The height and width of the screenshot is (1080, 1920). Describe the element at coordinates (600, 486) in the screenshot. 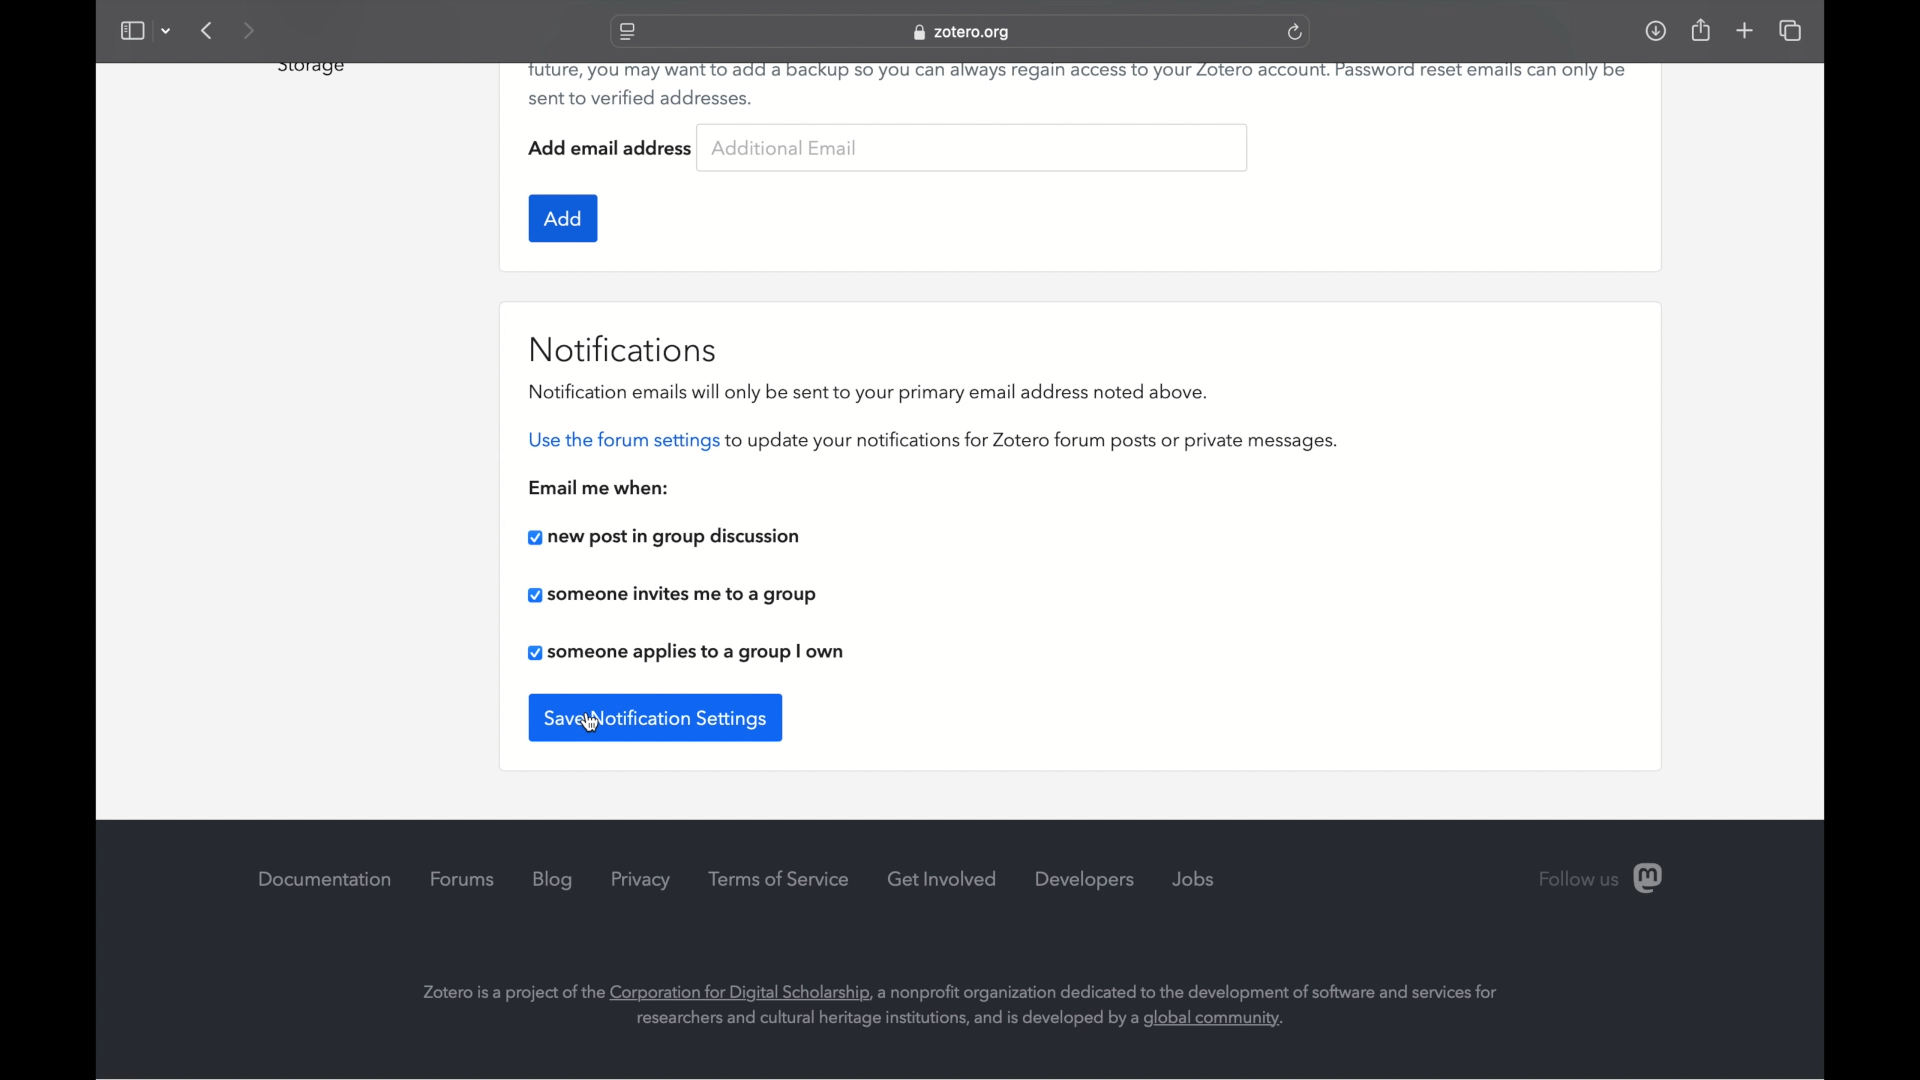

I see `email me when:` at that location.